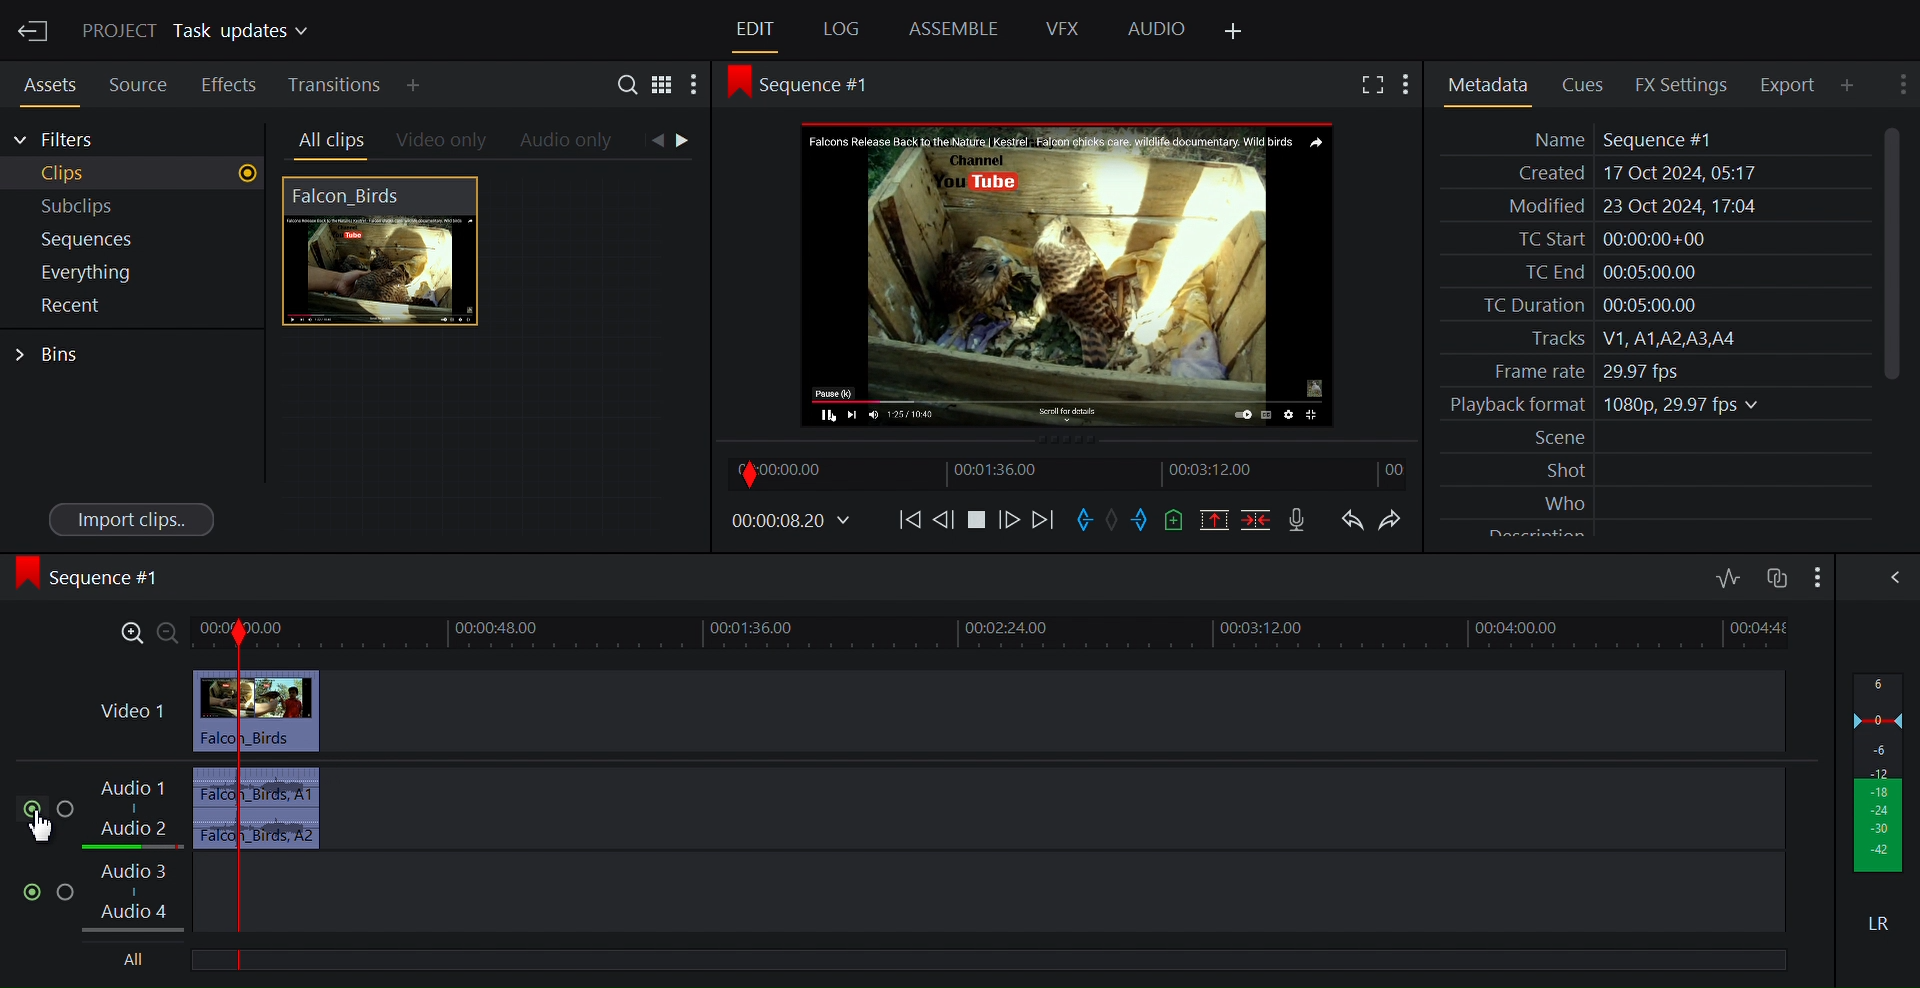  I want to click on Solo this track, so click(67, 893).